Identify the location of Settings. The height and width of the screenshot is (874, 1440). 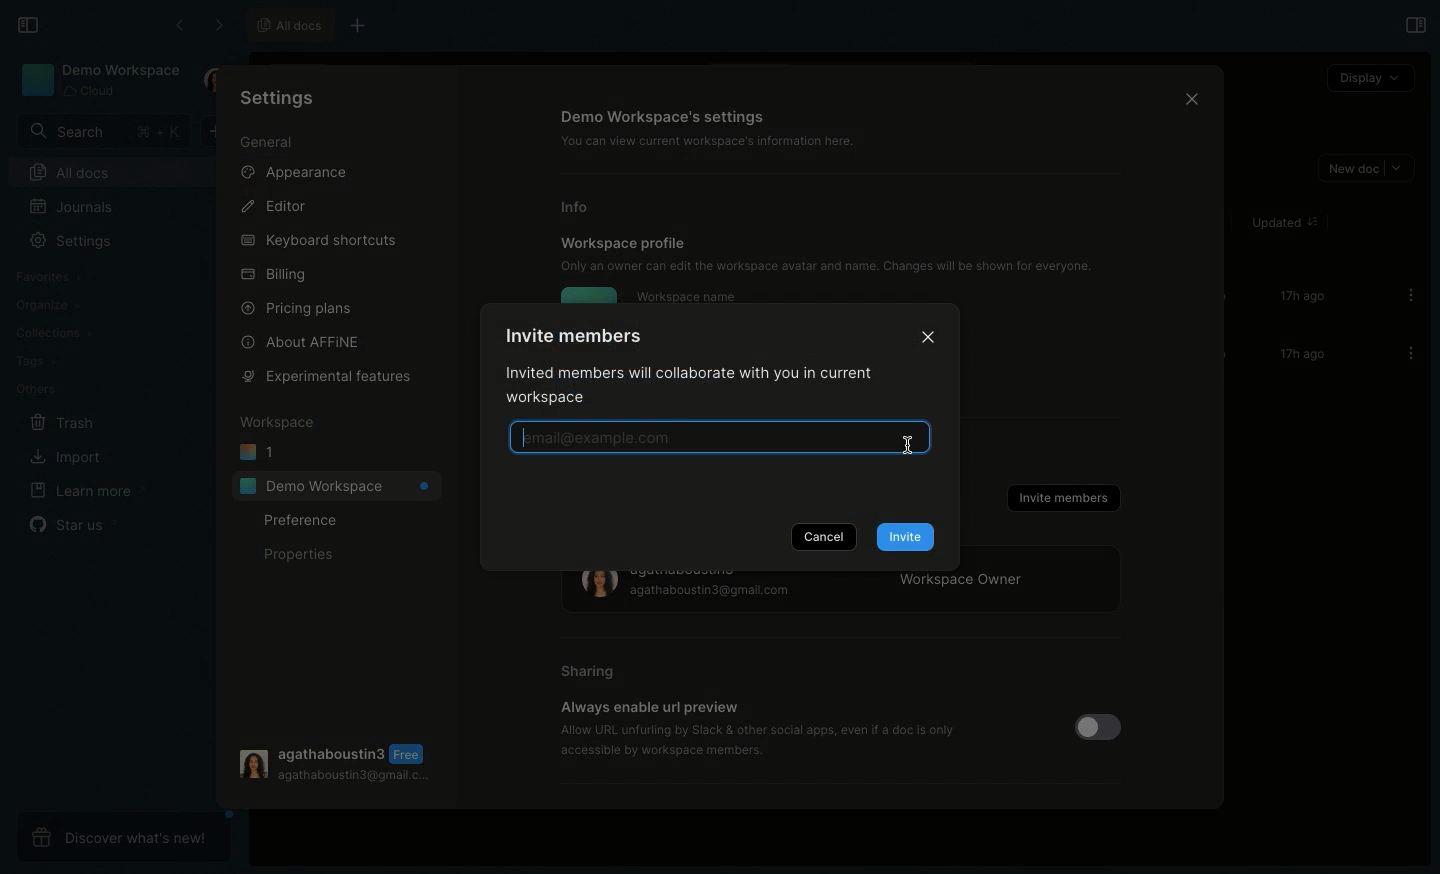
(286, 101).